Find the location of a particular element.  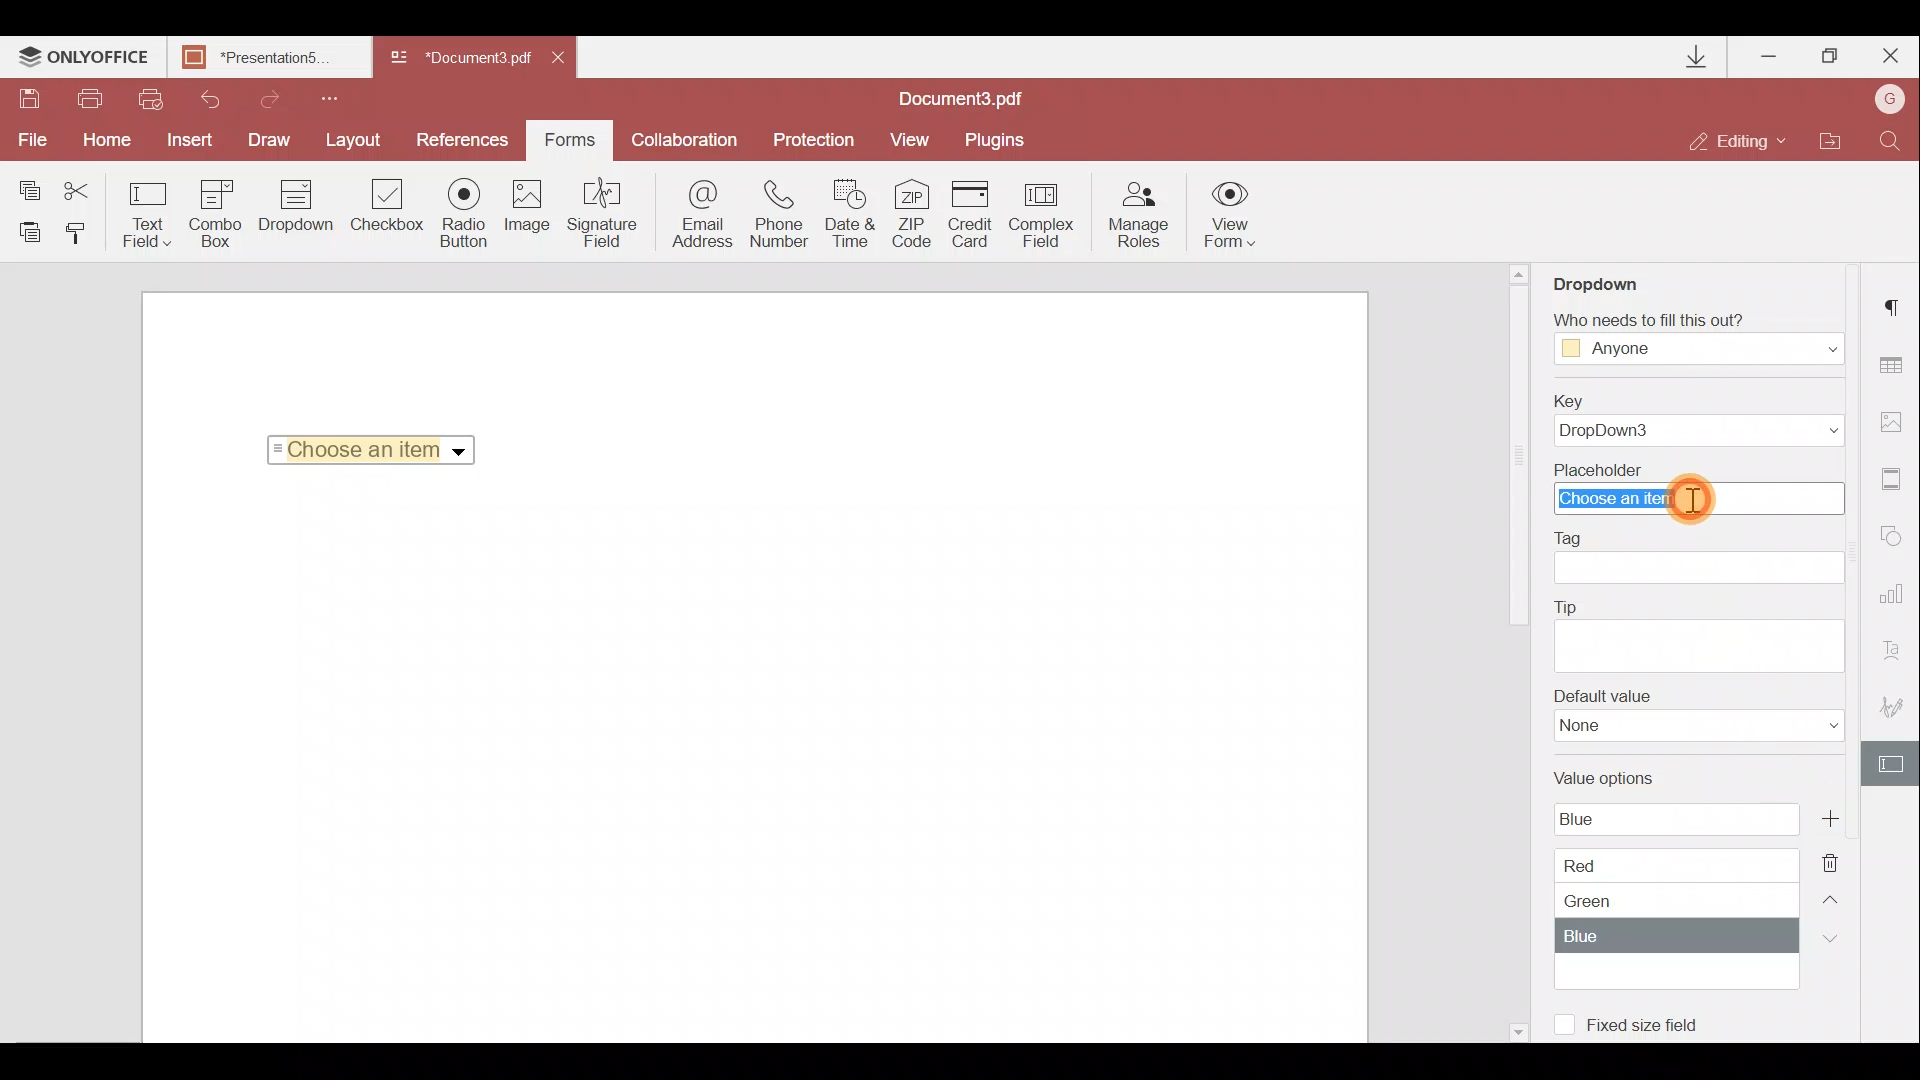

Open file location is located at coordinates (1832, 140).